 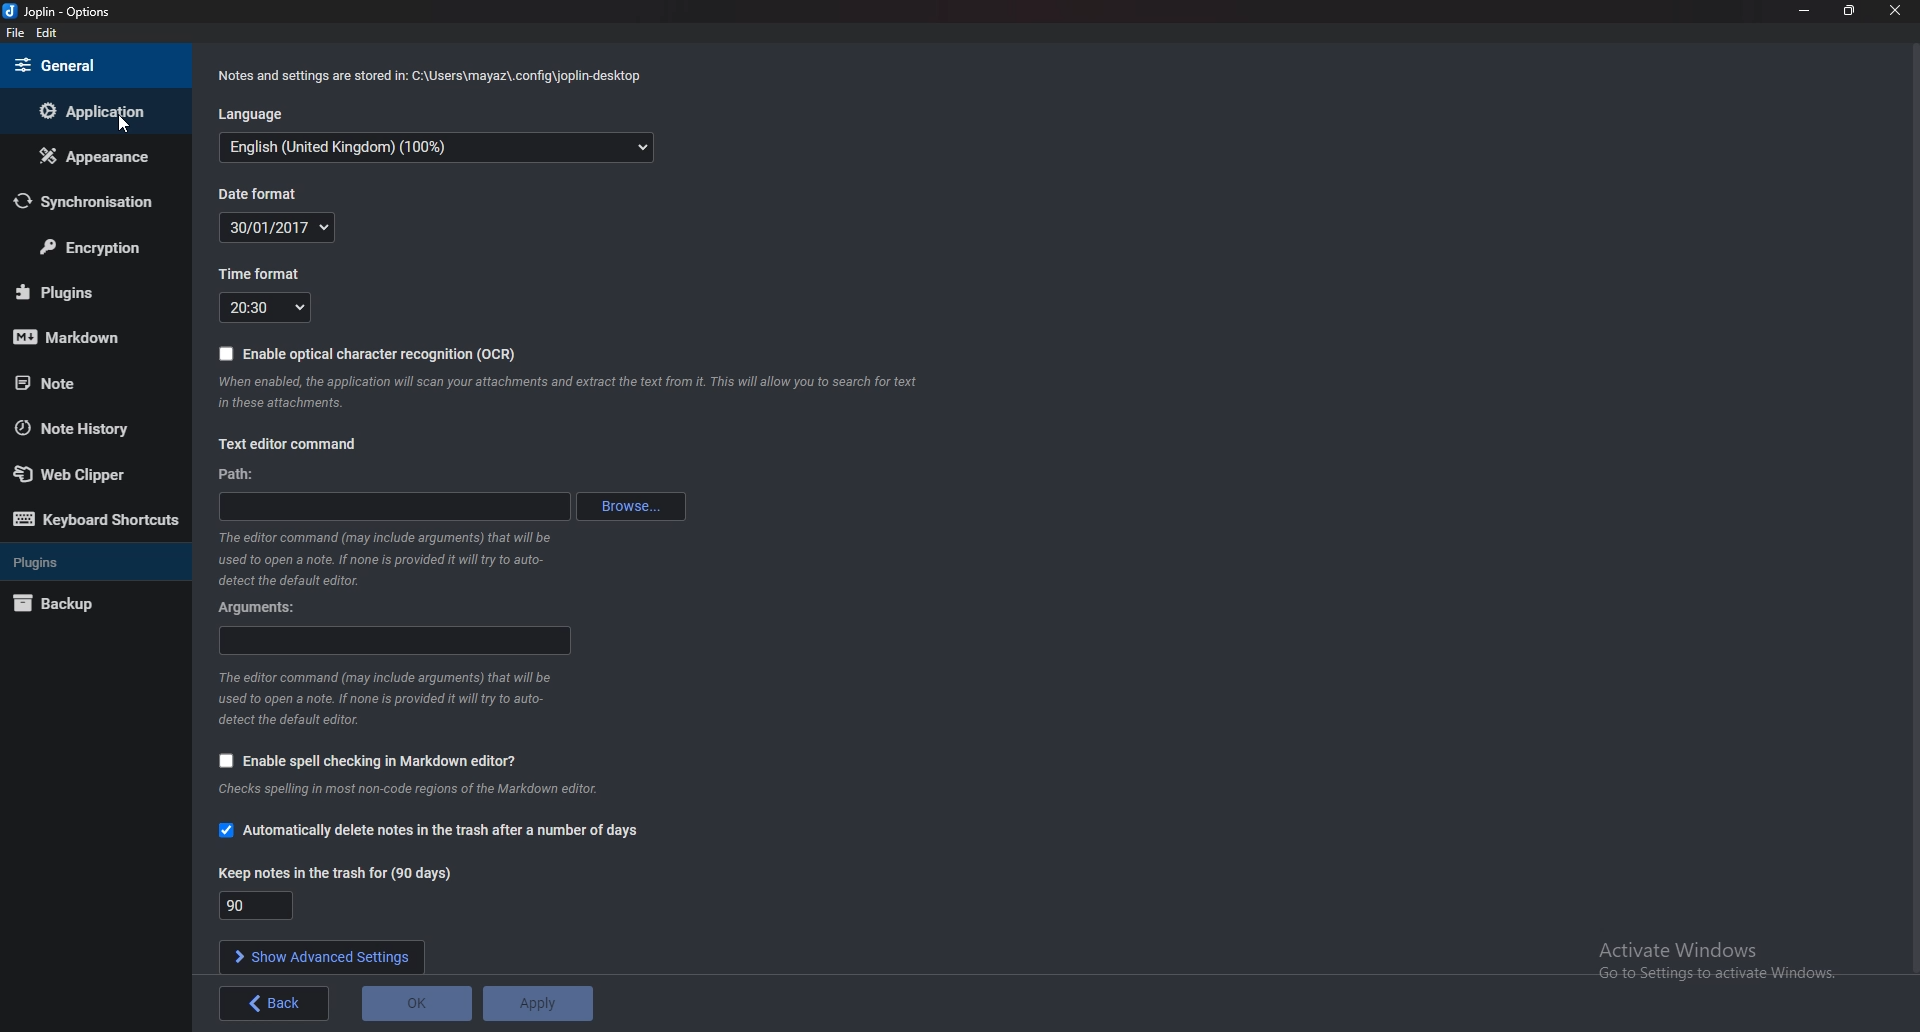 What do you see at coordinates (432, 149) in the screenshot?
I see `Language` at bounding box center [432, 149].